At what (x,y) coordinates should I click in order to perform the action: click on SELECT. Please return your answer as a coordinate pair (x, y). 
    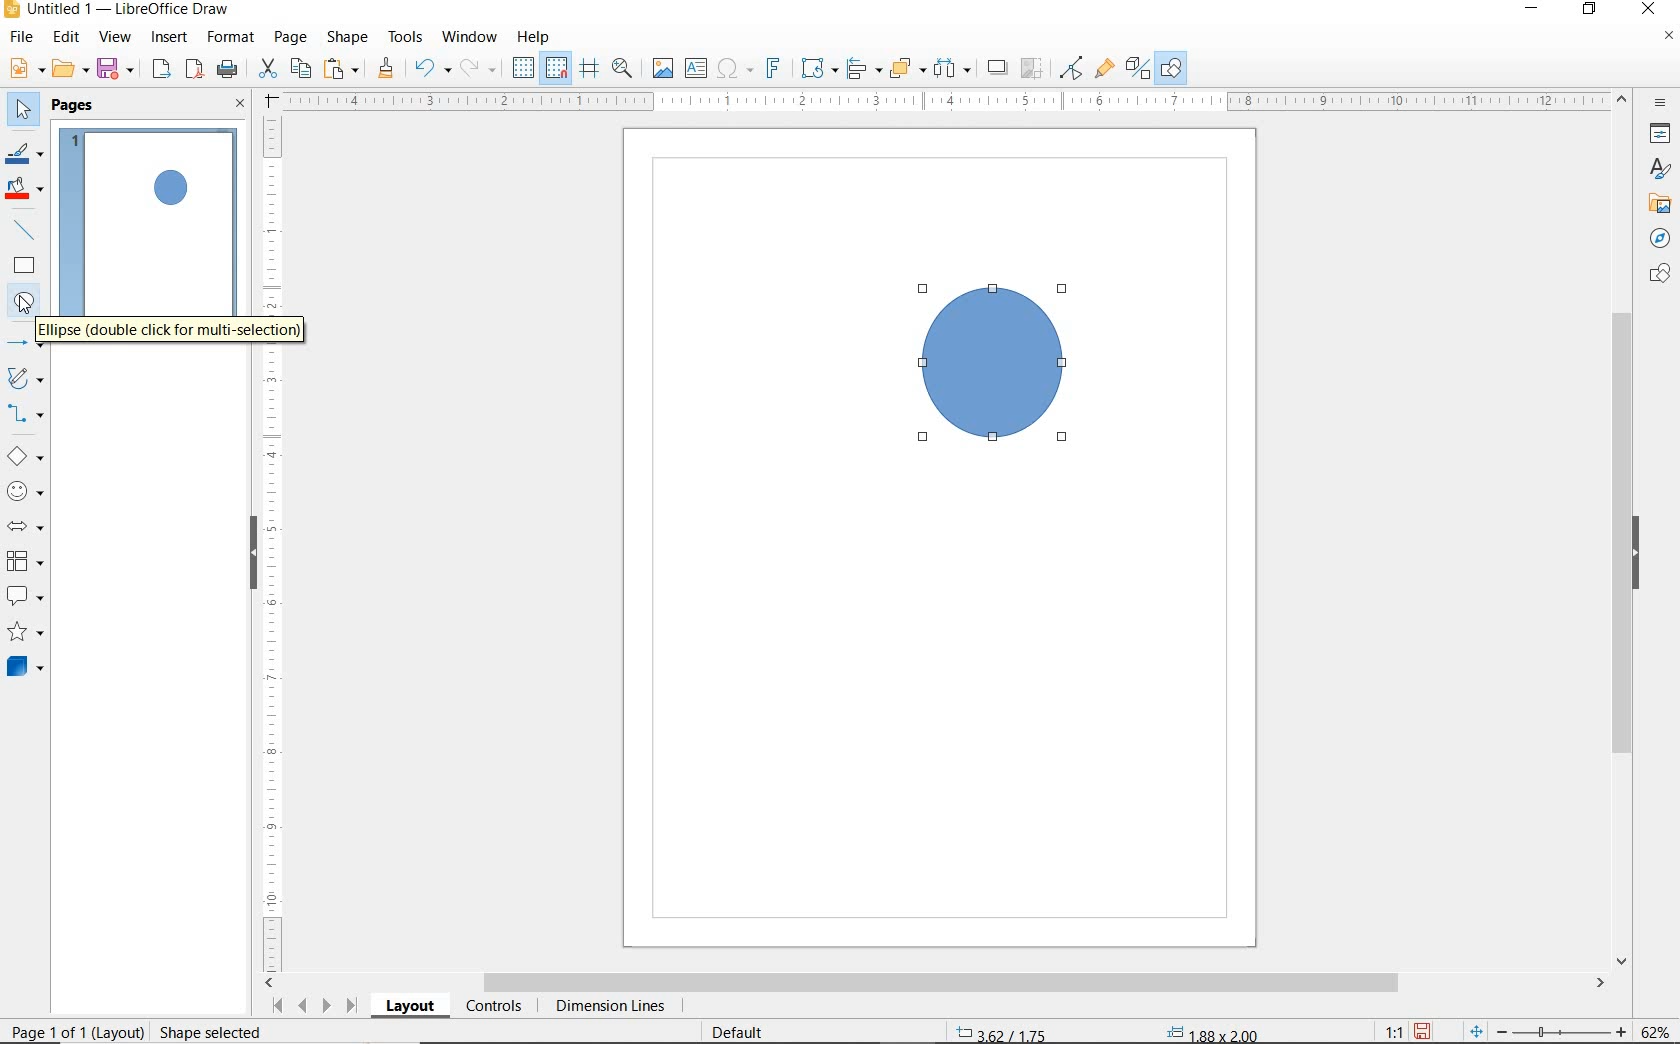
    Looking at the image, I should click on (24, 111).